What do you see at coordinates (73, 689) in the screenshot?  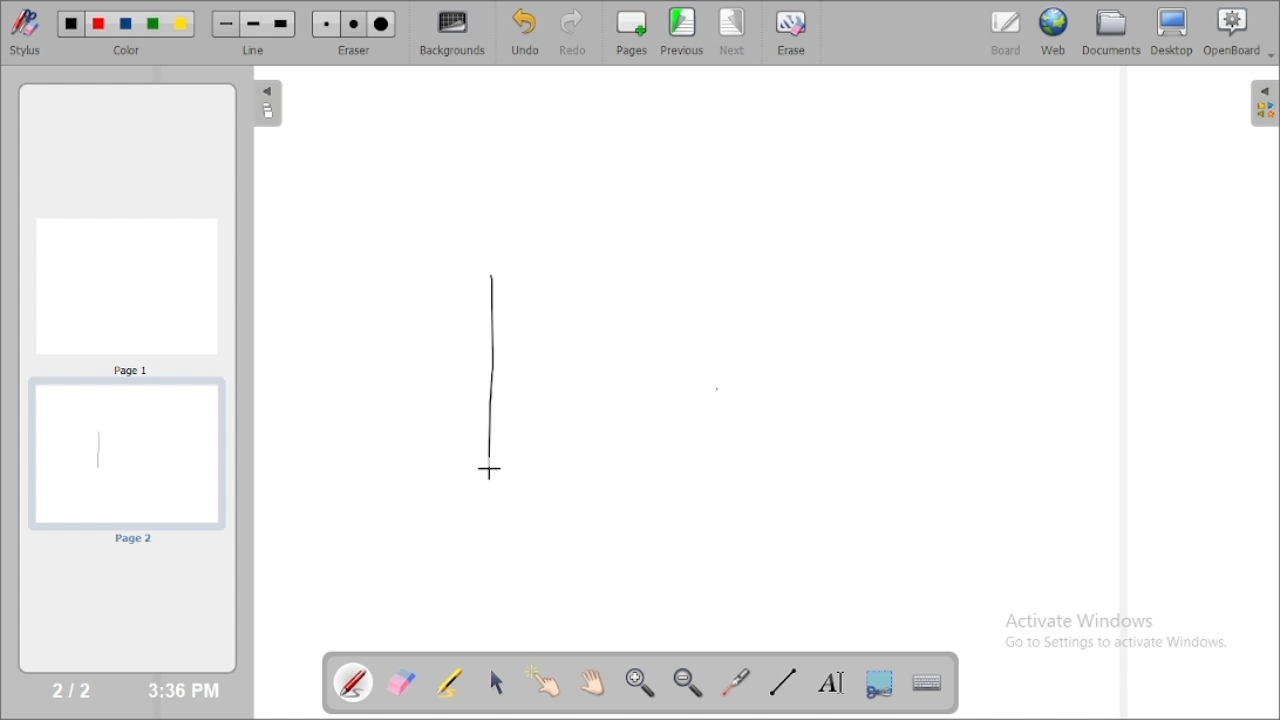 I see `2/2` at bounding box center [73, 689].